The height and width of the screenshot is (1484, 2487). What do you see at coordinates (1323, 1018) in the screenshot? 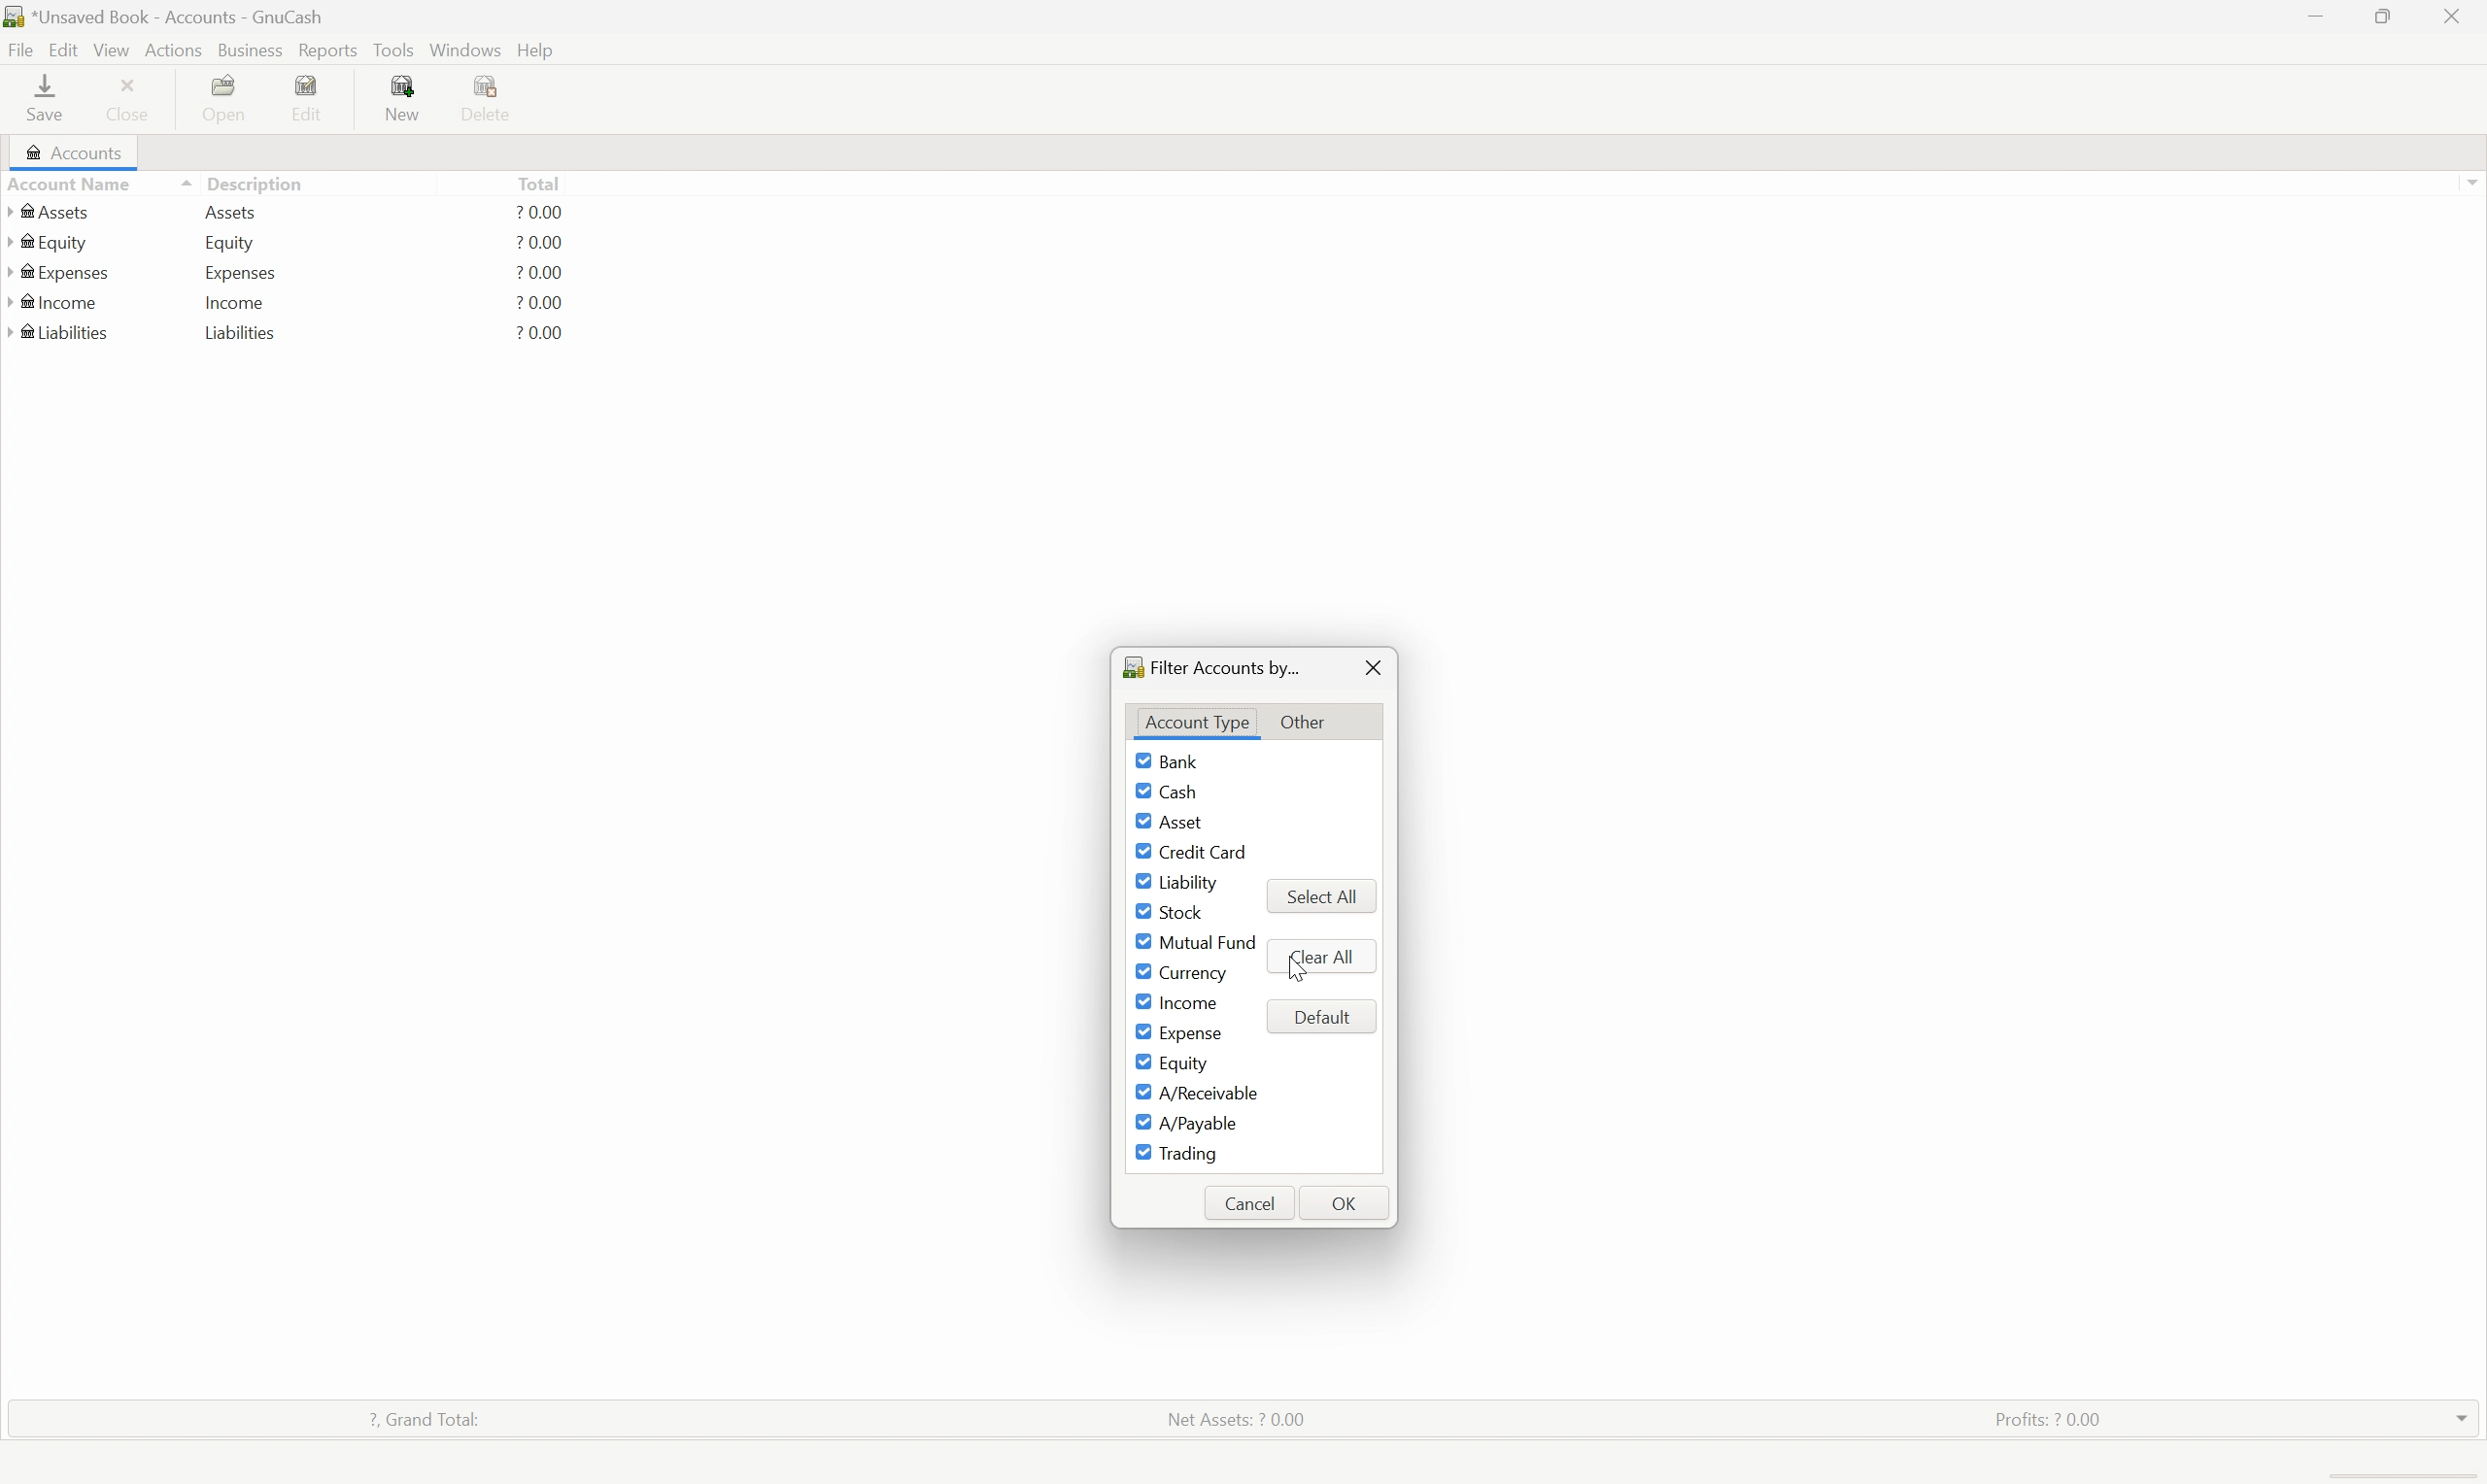
I see `Default` at bounding box center [1323, 1018].